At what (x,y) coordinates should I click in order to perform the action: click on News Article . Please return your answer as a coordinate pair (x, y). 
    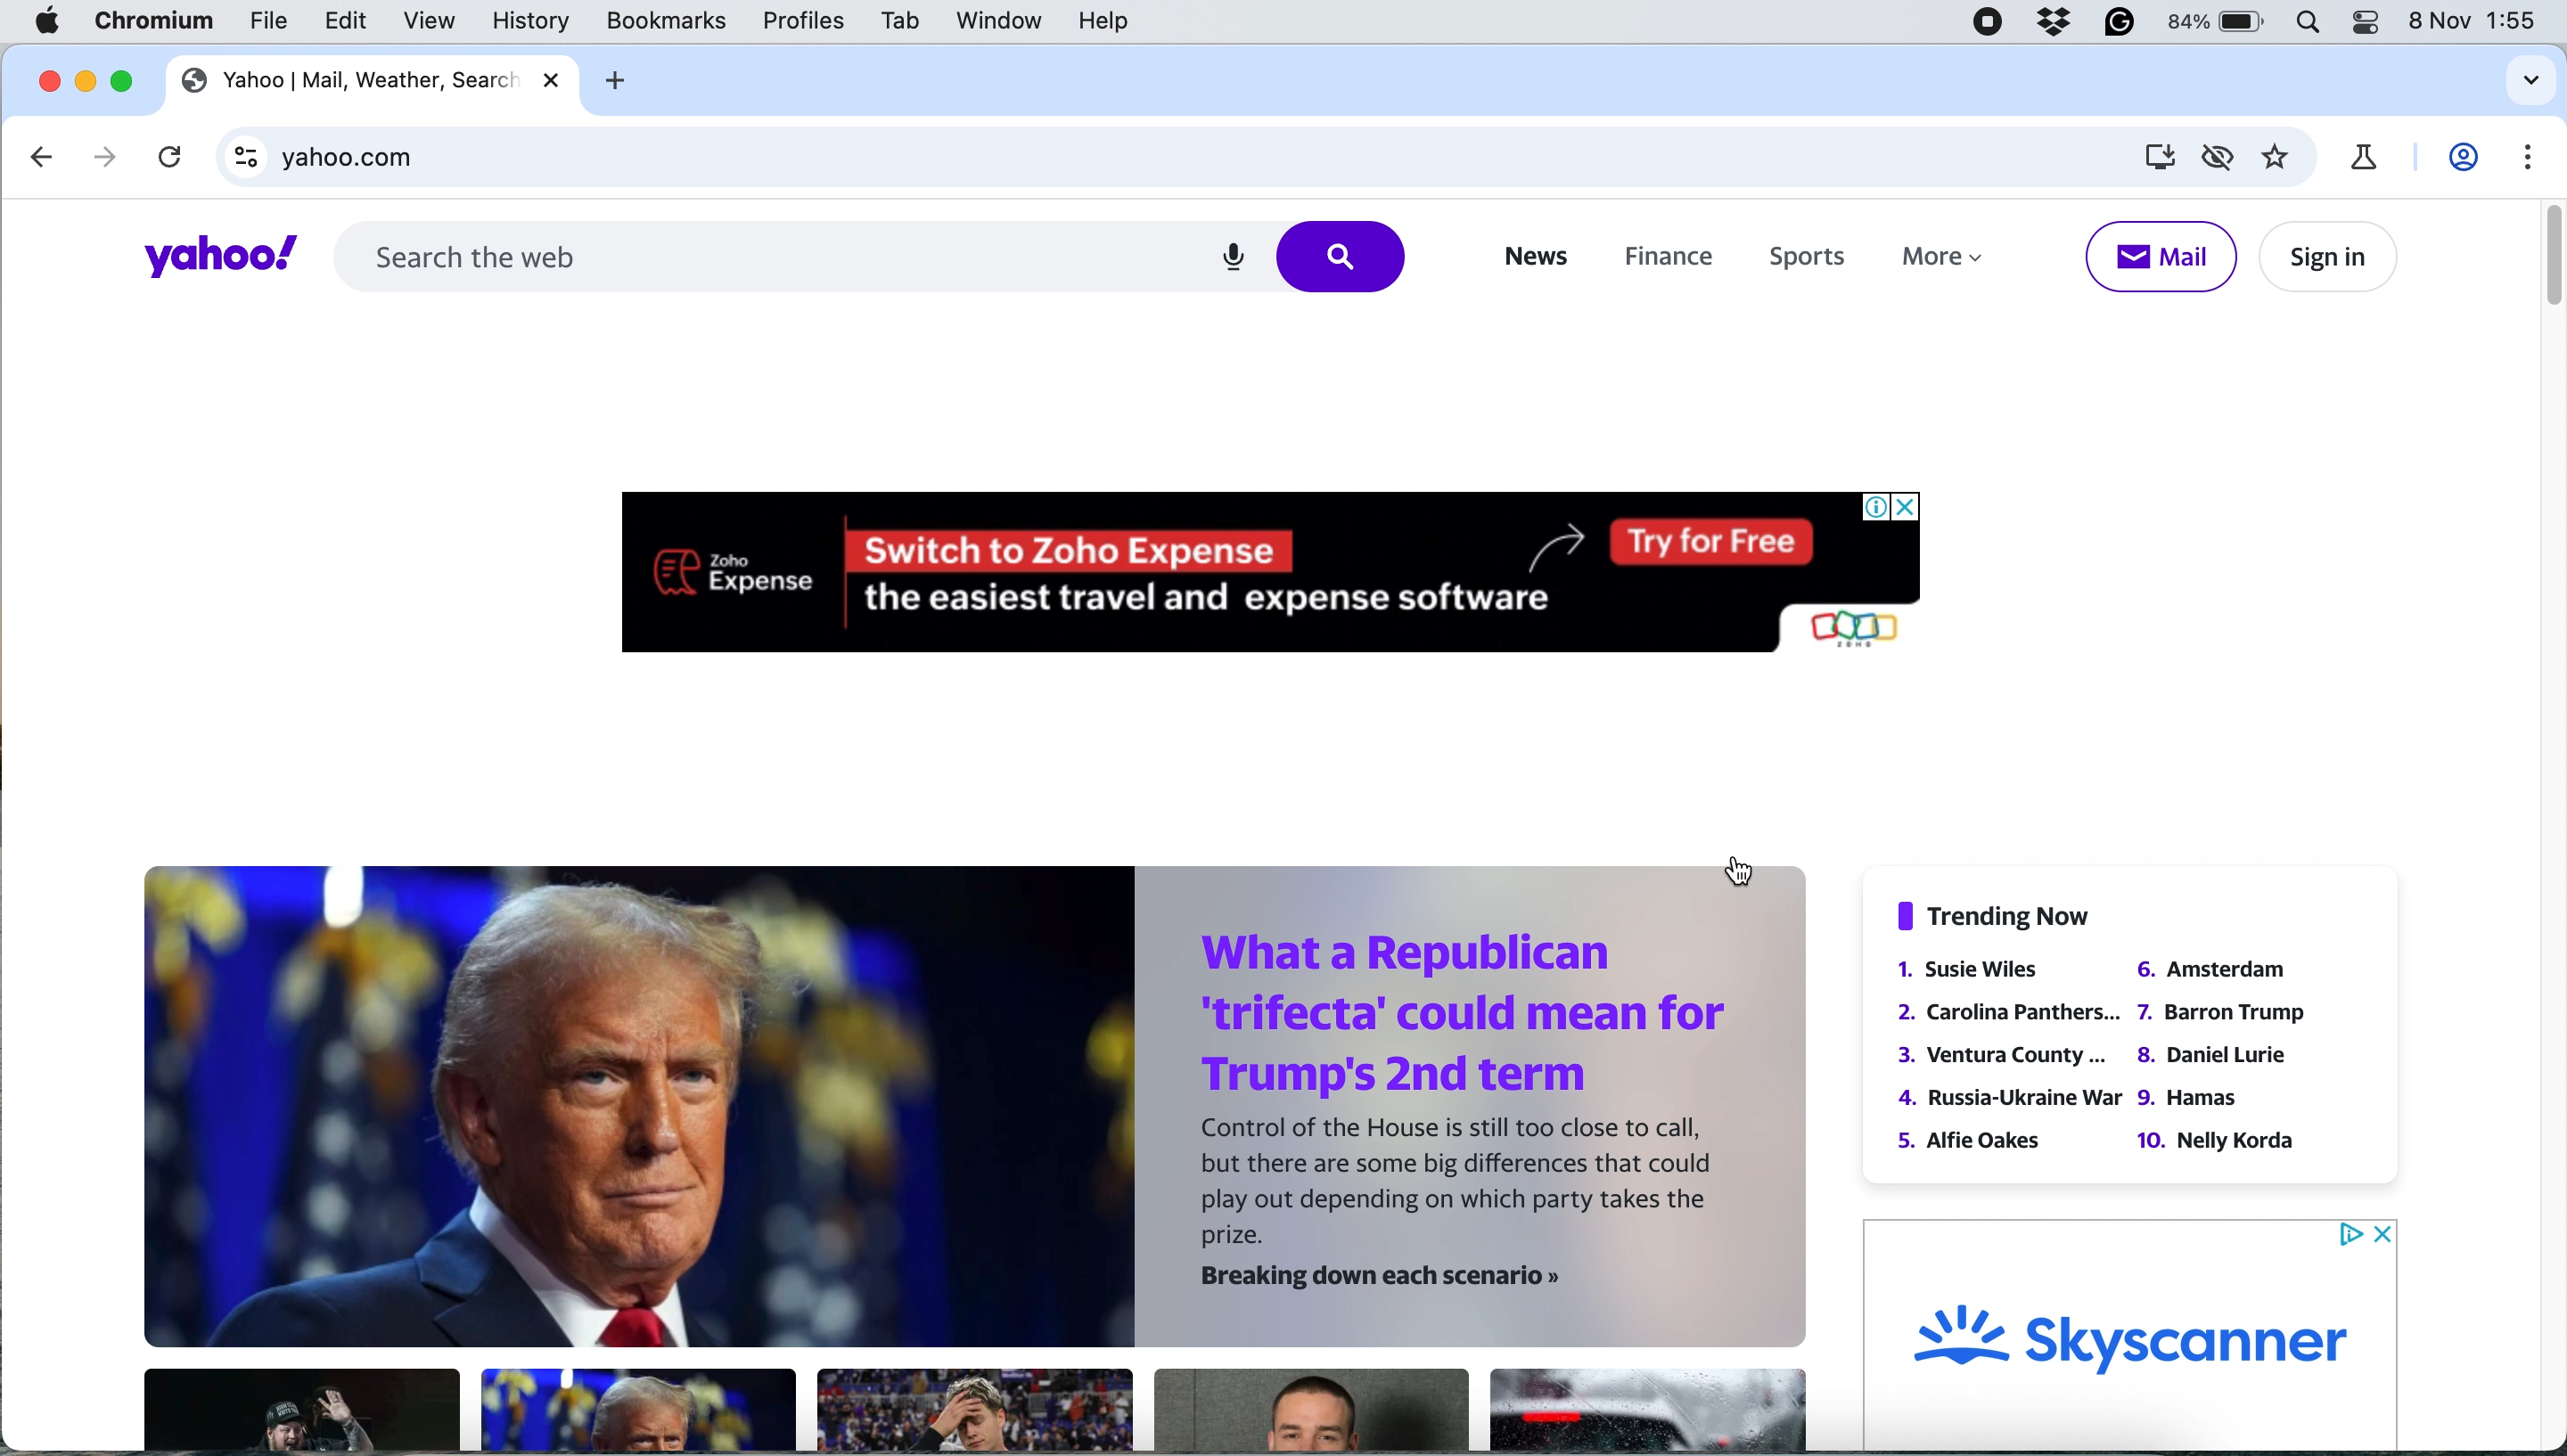
    Looking at the image, I should click on (1312, 1411).